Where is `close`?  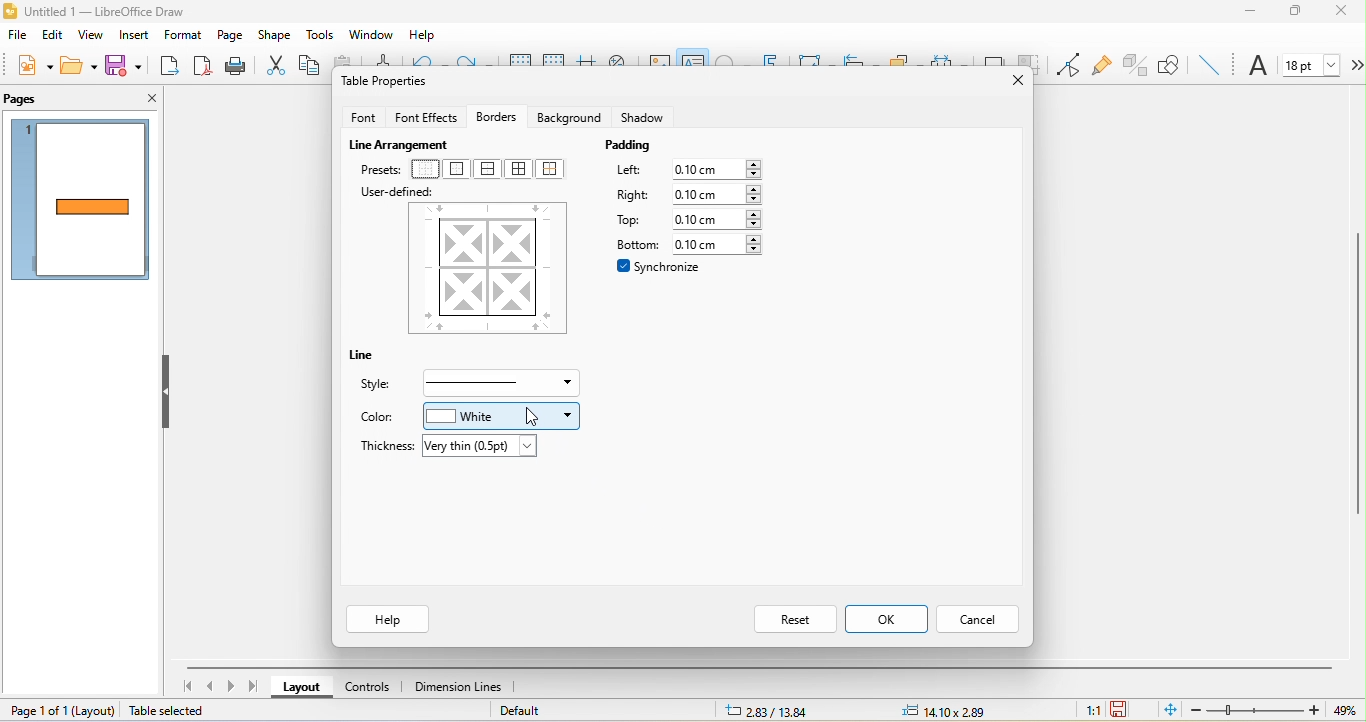
close is located at coordinates (1347, 12).